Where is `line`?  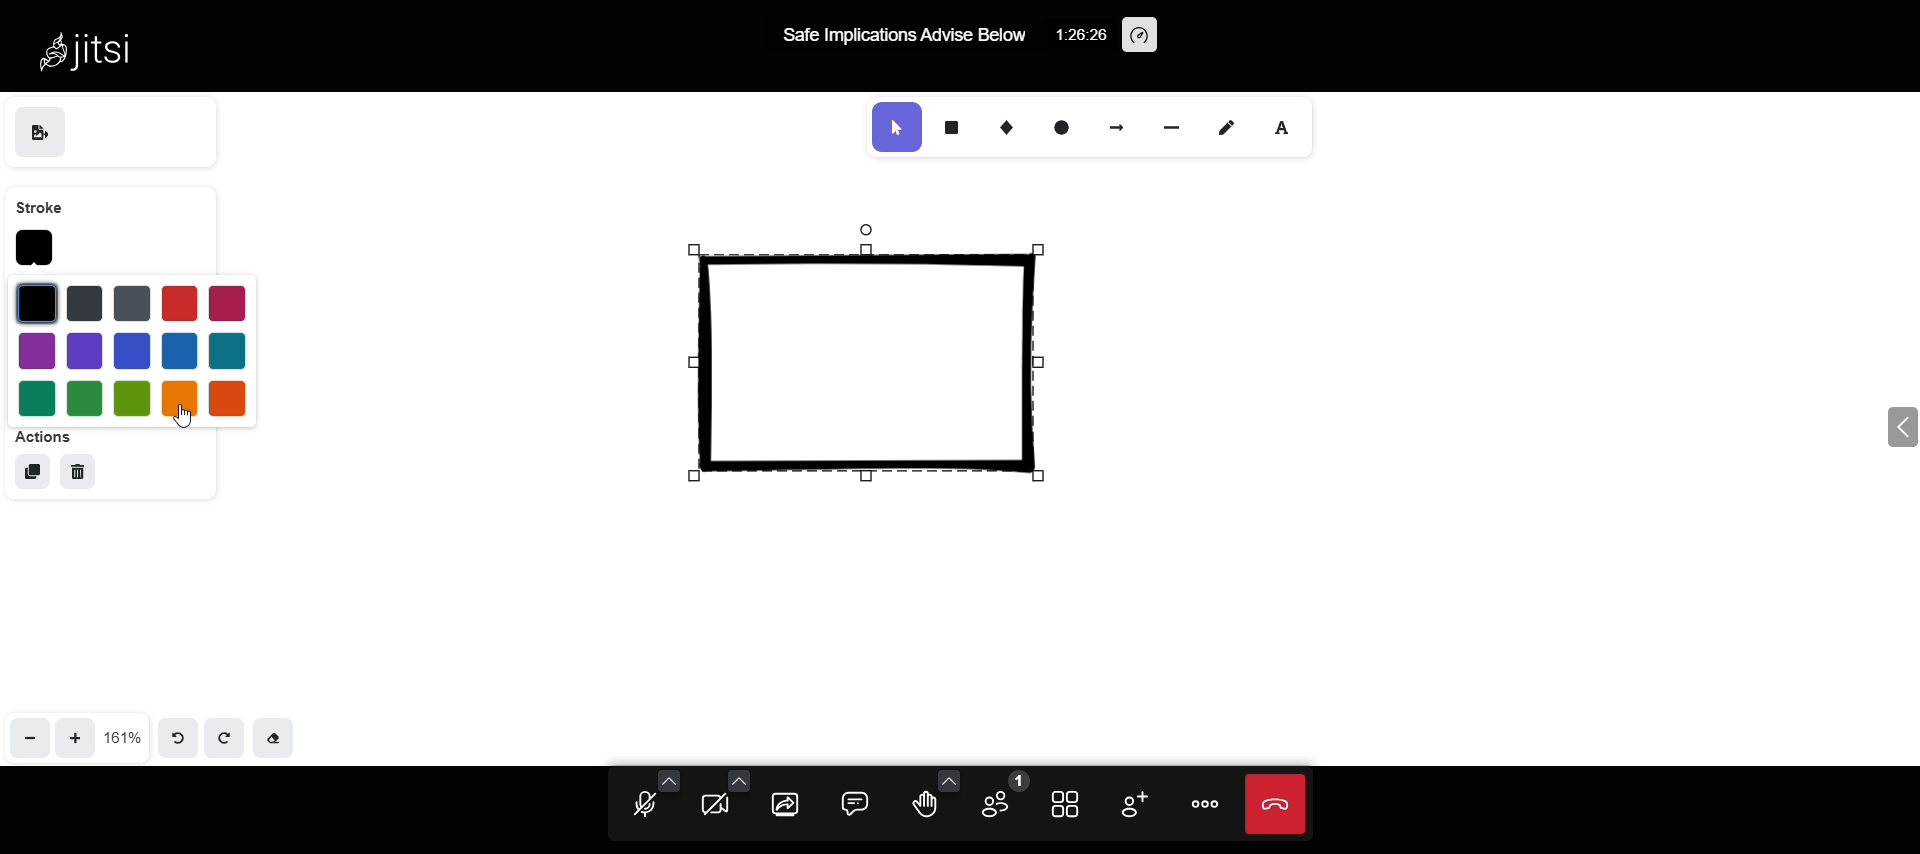 line is located at coordinates (1167, 127).